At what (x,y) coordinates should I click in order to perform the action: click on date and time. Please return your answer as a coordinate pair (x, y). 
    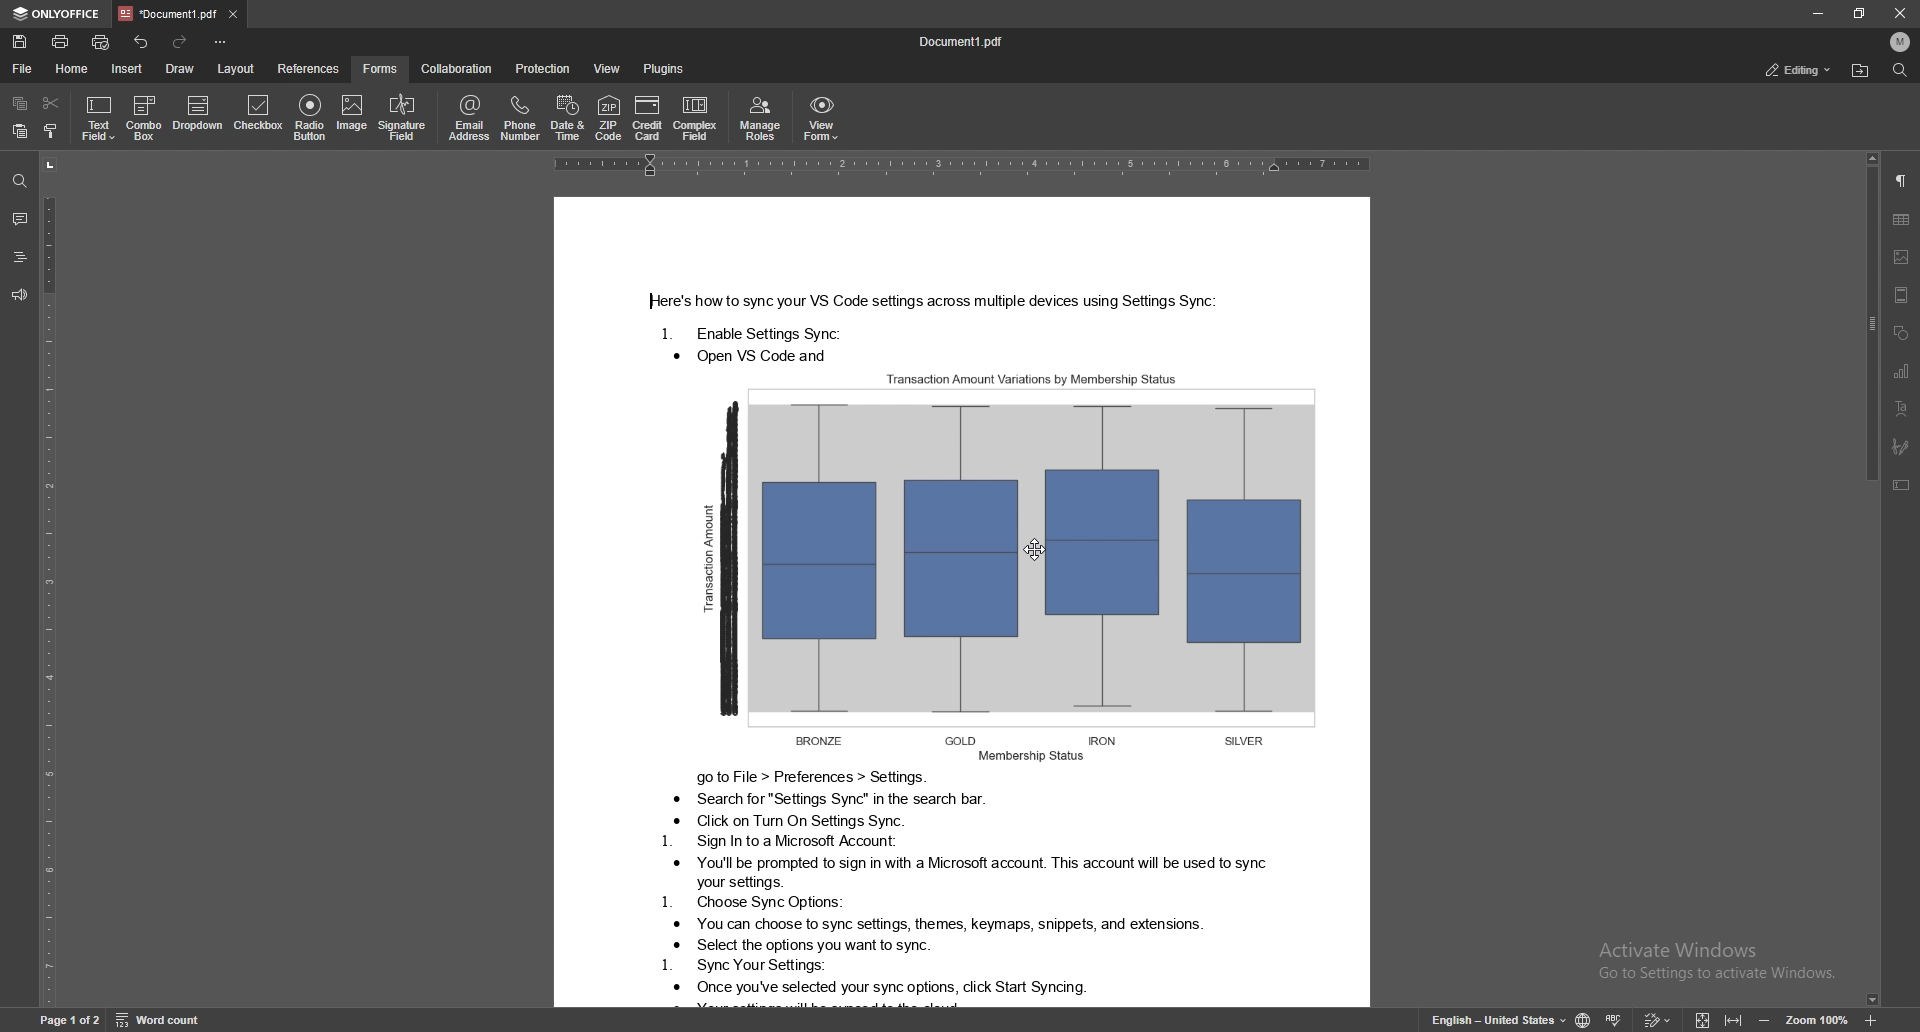
    Looking at the image, I should click on (567, 118).